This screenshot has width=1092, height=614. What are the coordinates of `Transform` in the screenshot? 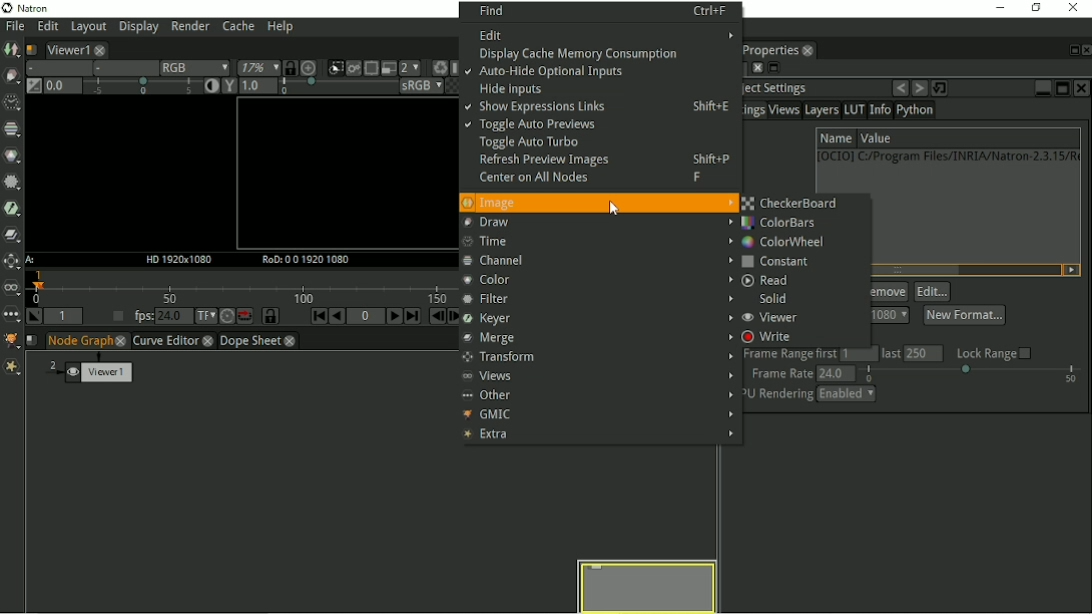 It's located at (599, 357).